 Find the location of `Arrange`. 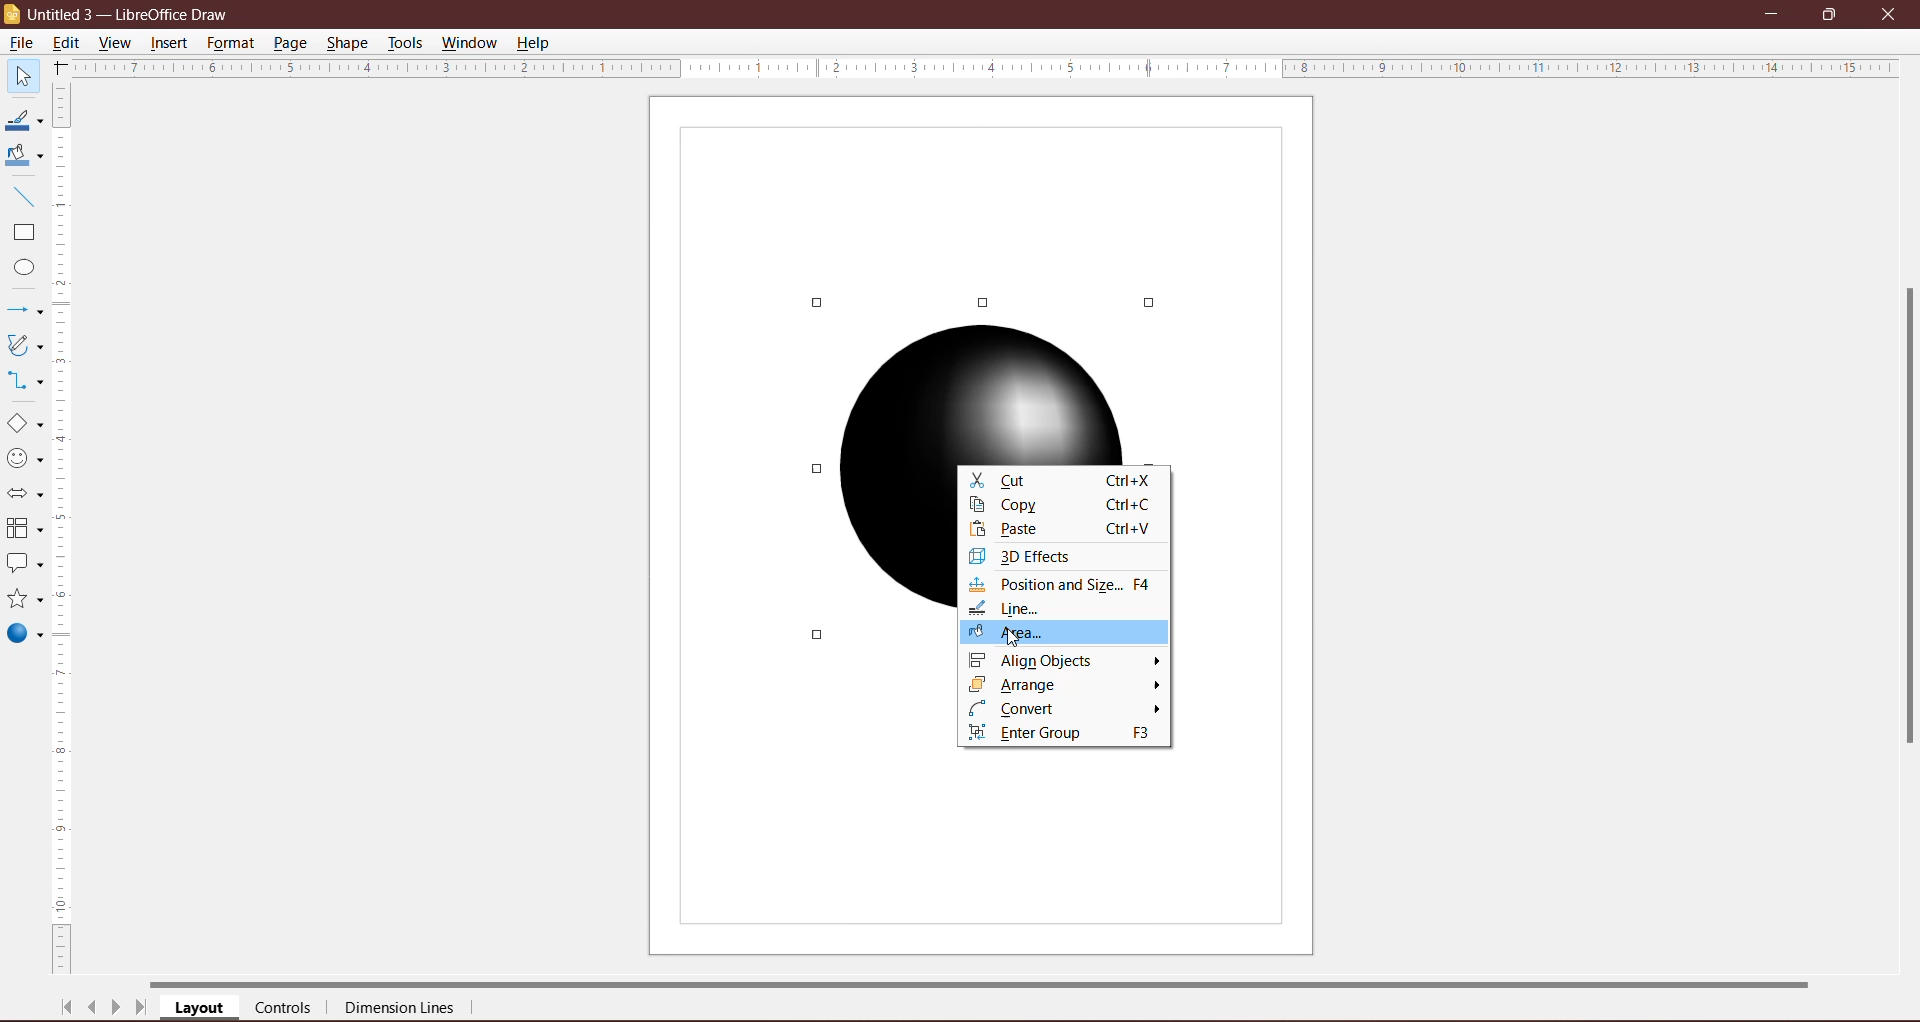

Arrange is located at coordinates (1064, 685).